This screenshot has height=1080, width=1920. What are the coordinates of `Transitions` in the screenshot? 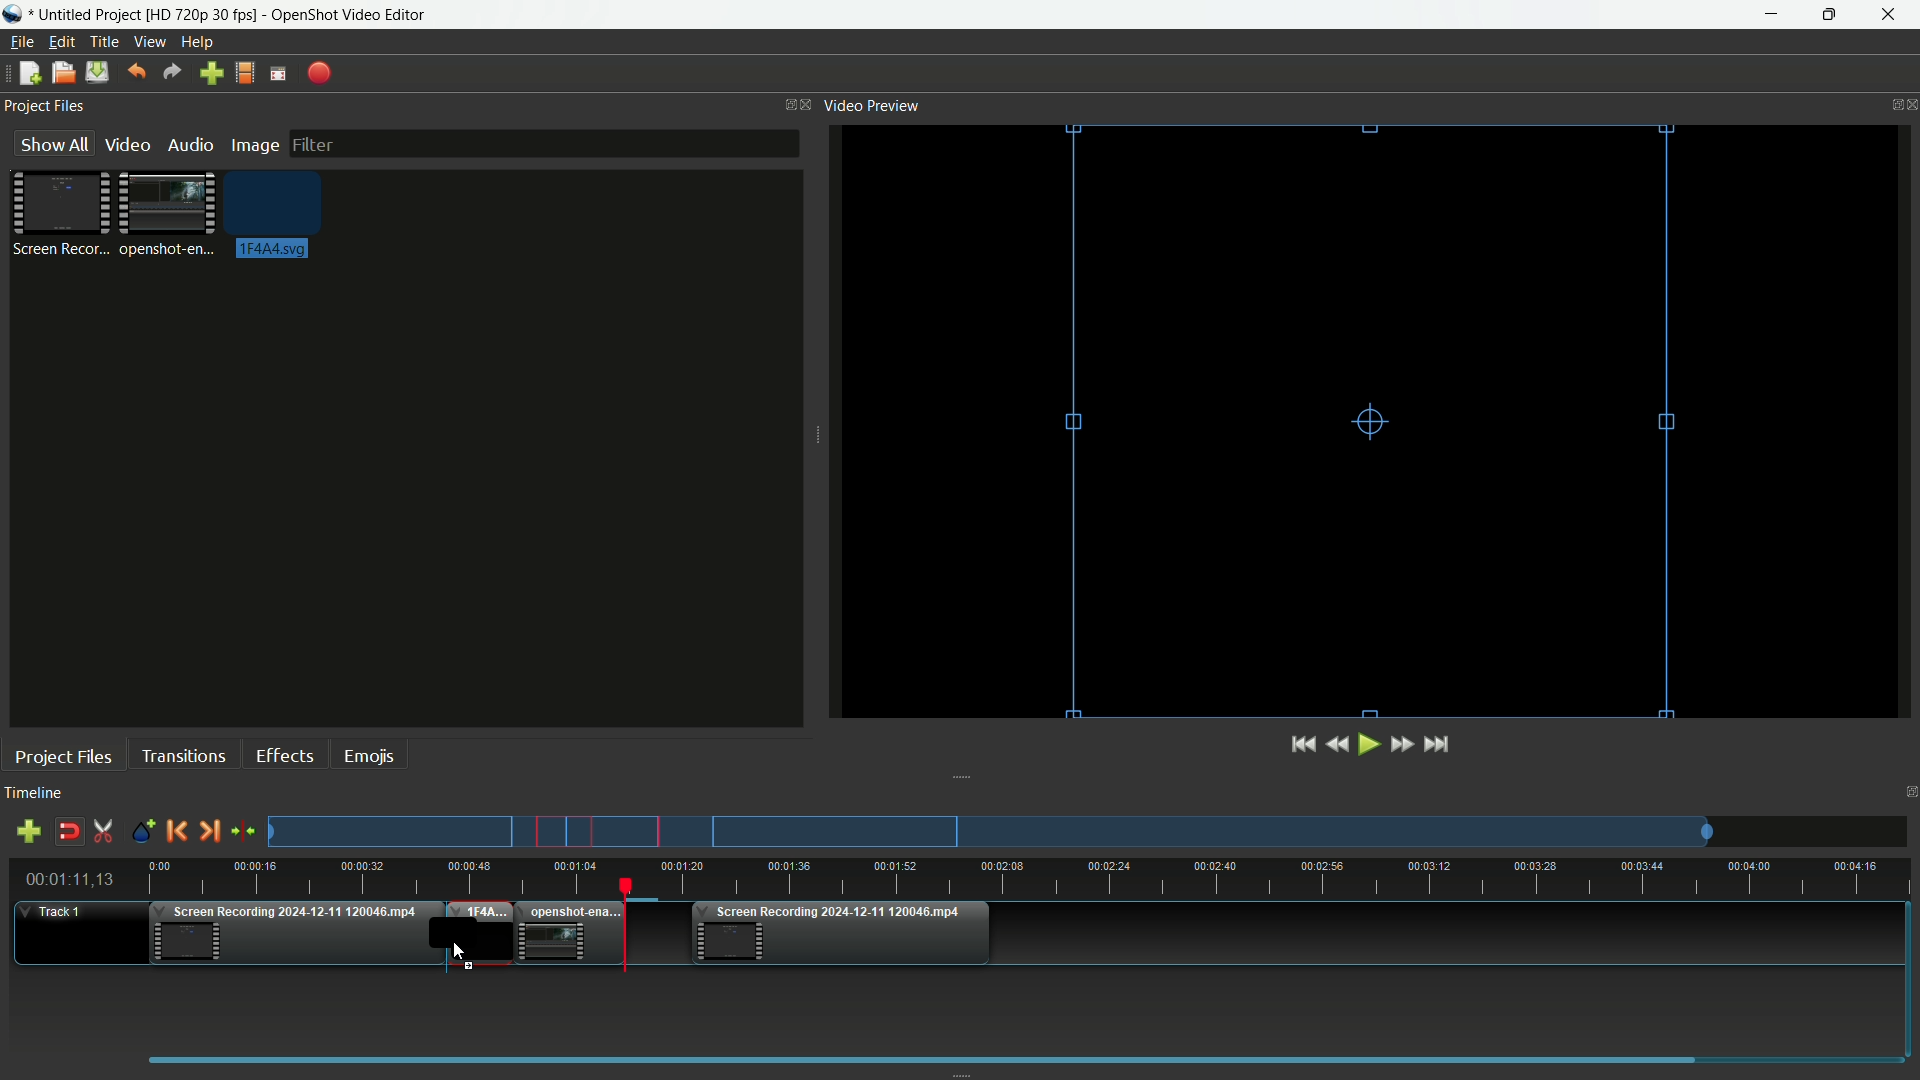 It's located at (183, 756).